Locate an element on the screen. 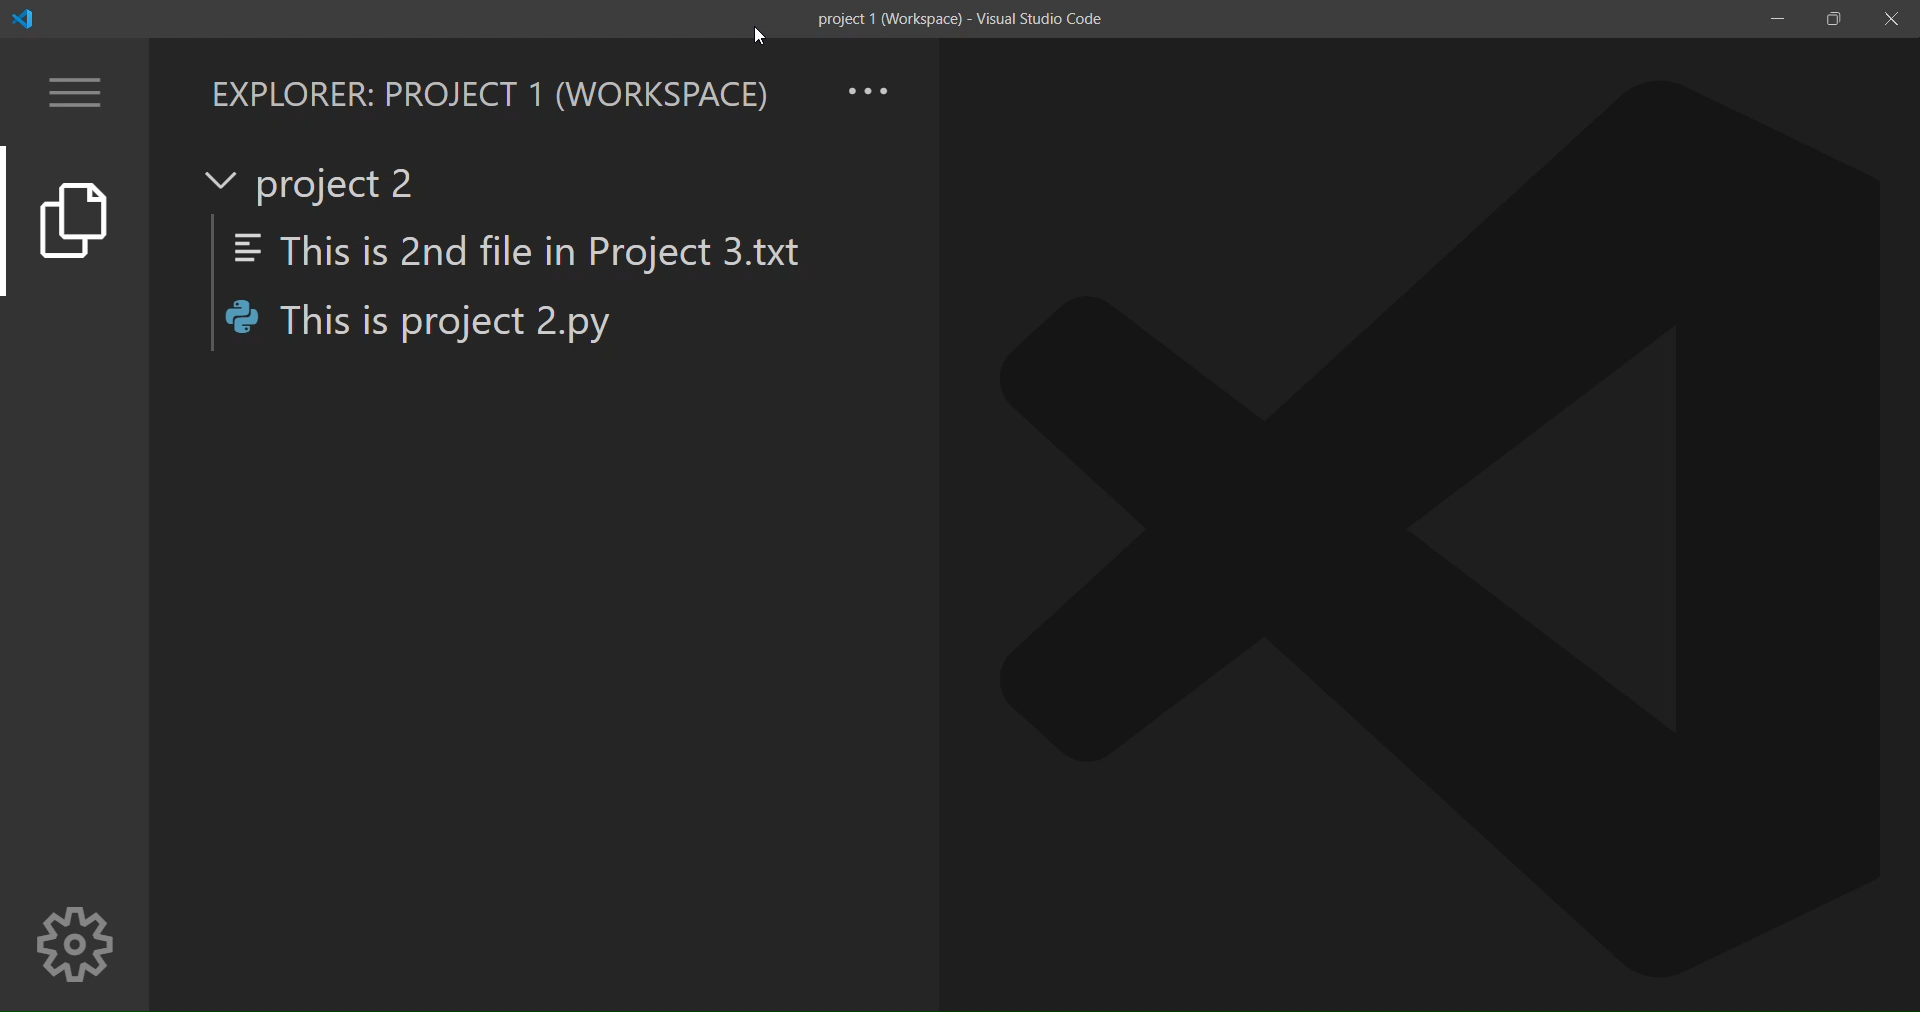 Image resolution: width=1920 pixels, height=1012 pixels. current project is located at coordinates (319, 184).